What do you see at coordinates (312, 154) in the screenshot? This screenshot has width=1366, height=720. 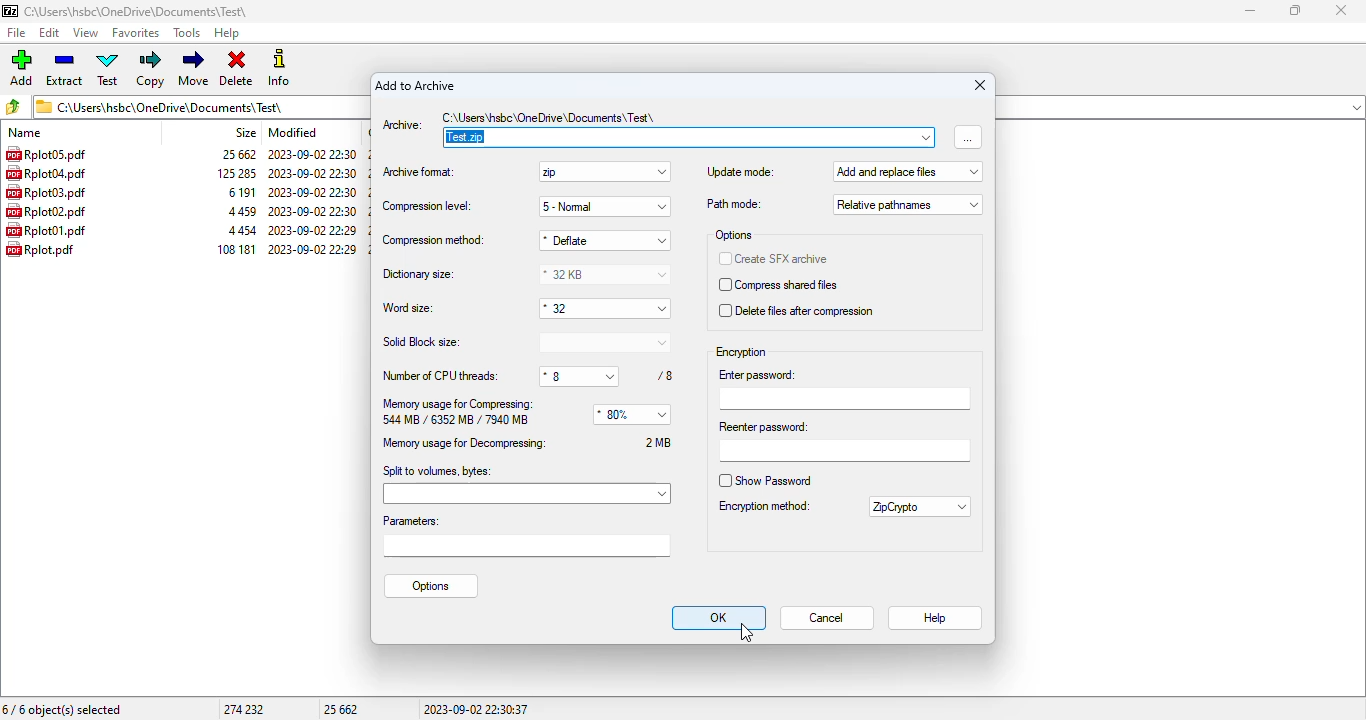 I see `modified date and time` at bounding box center [312, 154].